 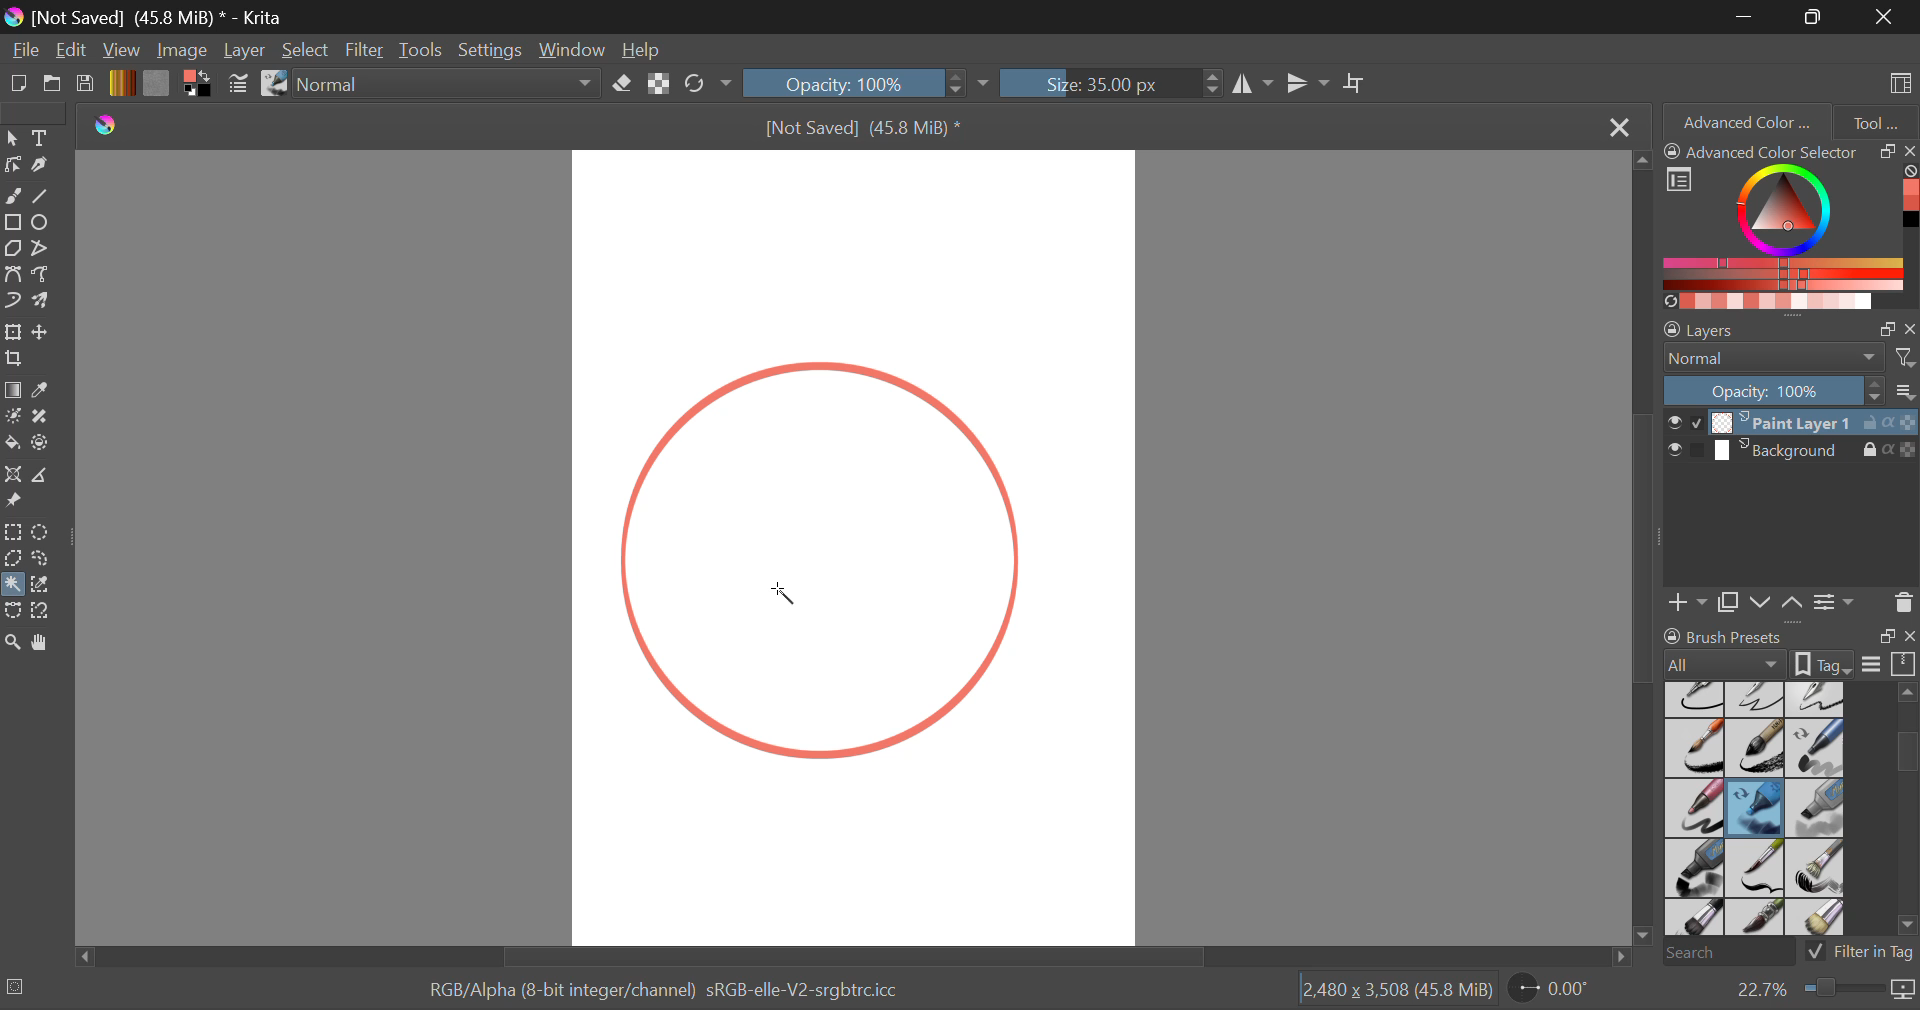 I want to click on Paint Layer 1, so click(x=1792, y=421).